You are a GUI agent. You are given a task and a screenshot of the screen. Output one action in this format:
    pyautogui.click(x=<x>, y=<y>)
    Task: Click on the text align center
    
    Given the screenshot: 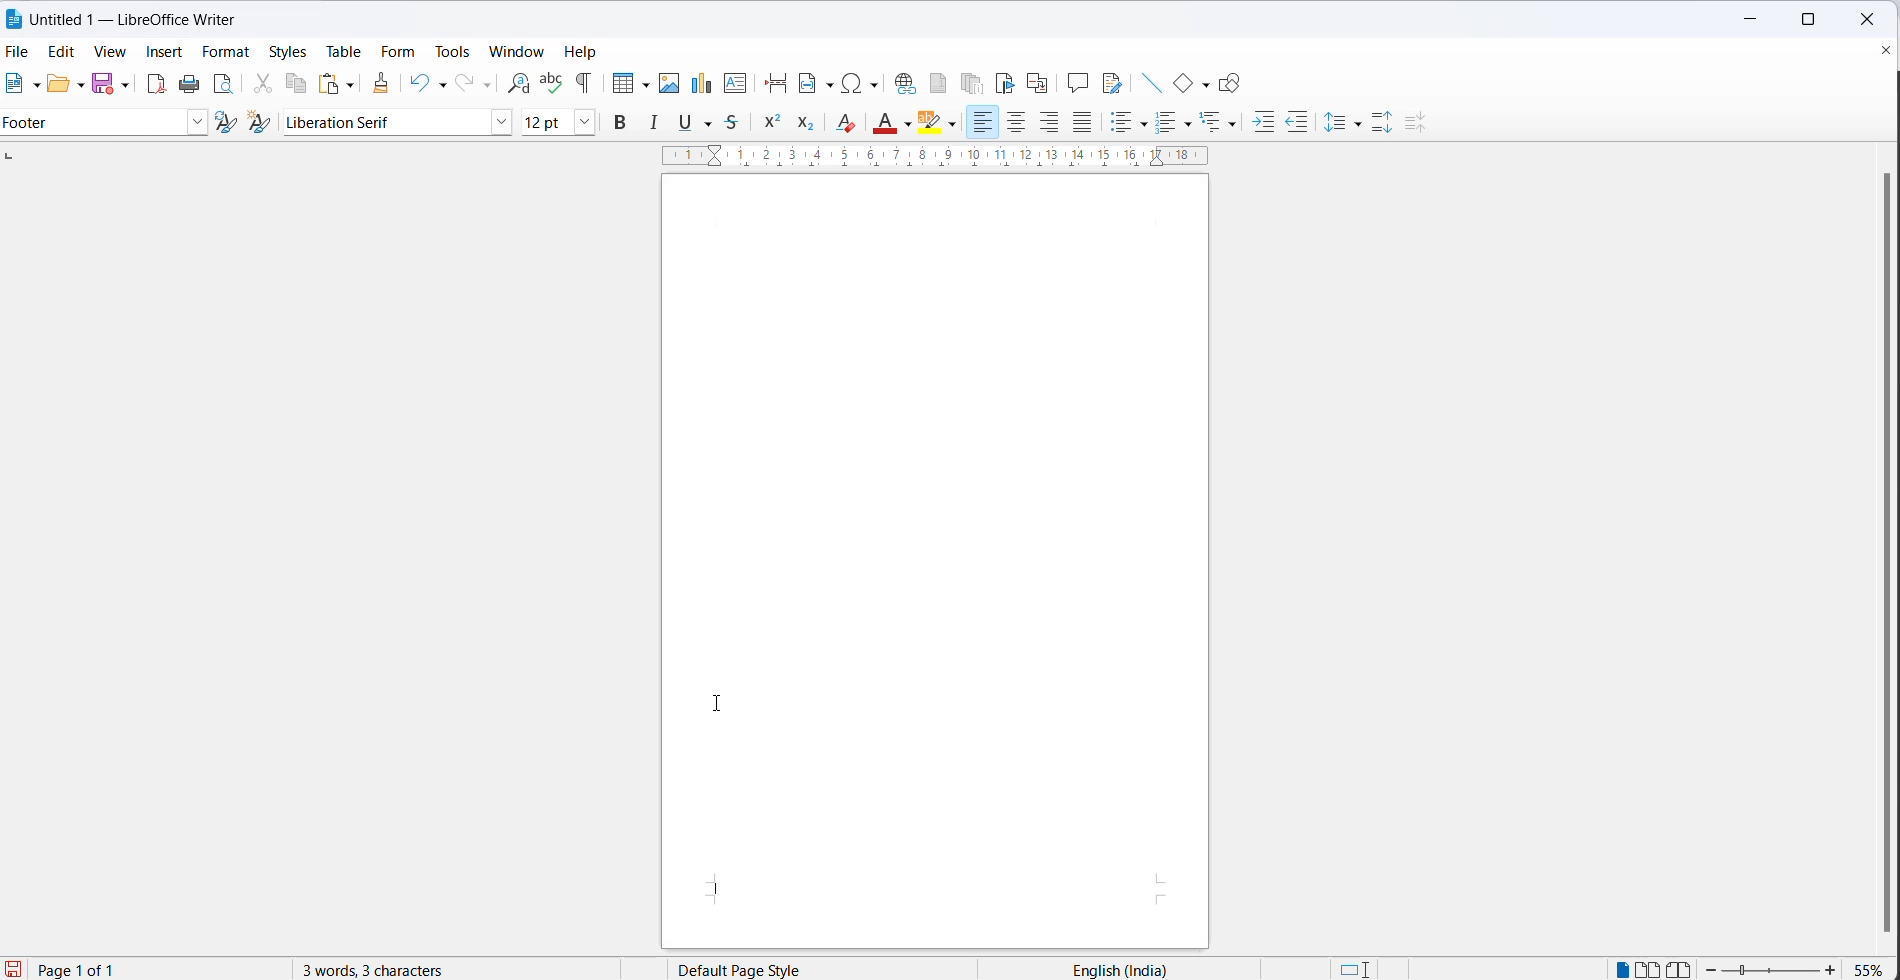 What is the action you would take?
    pyautogui.click(x=1015, y=124)
    